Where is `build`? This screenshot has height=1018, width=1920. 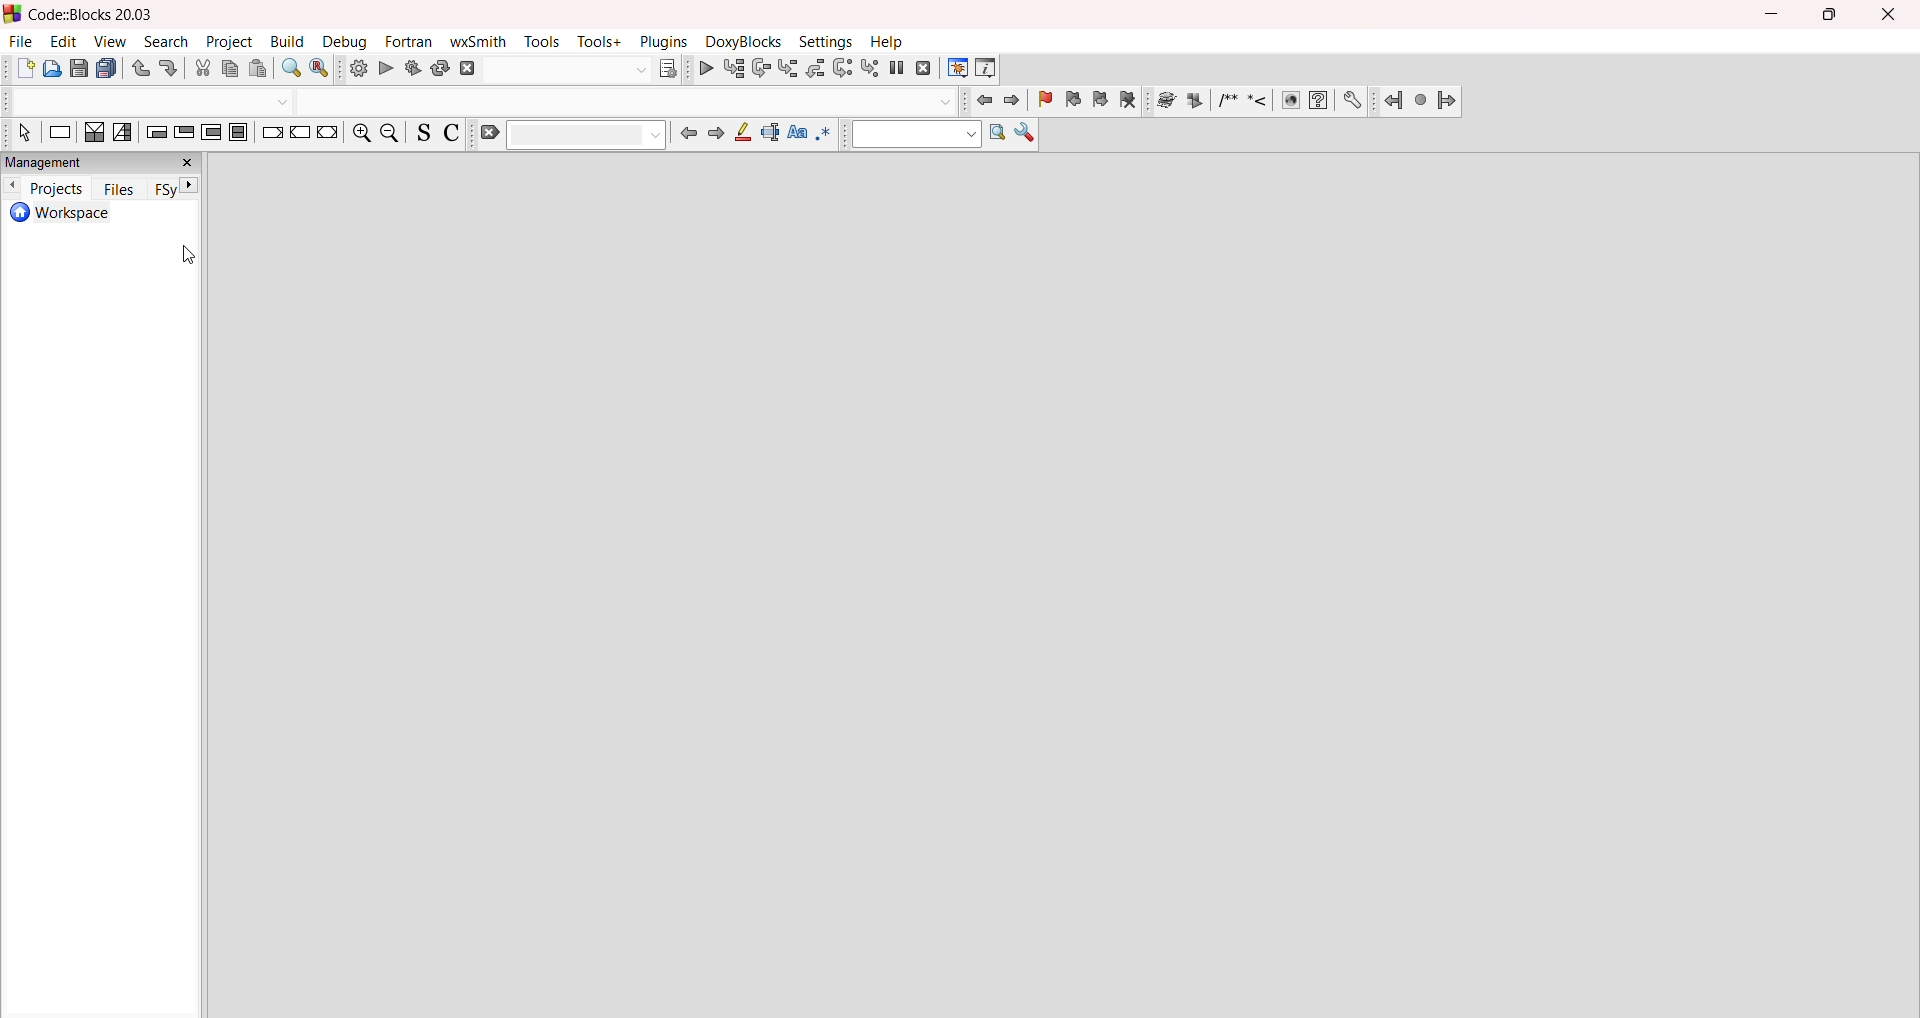
build is located at coordinates (355, 71).